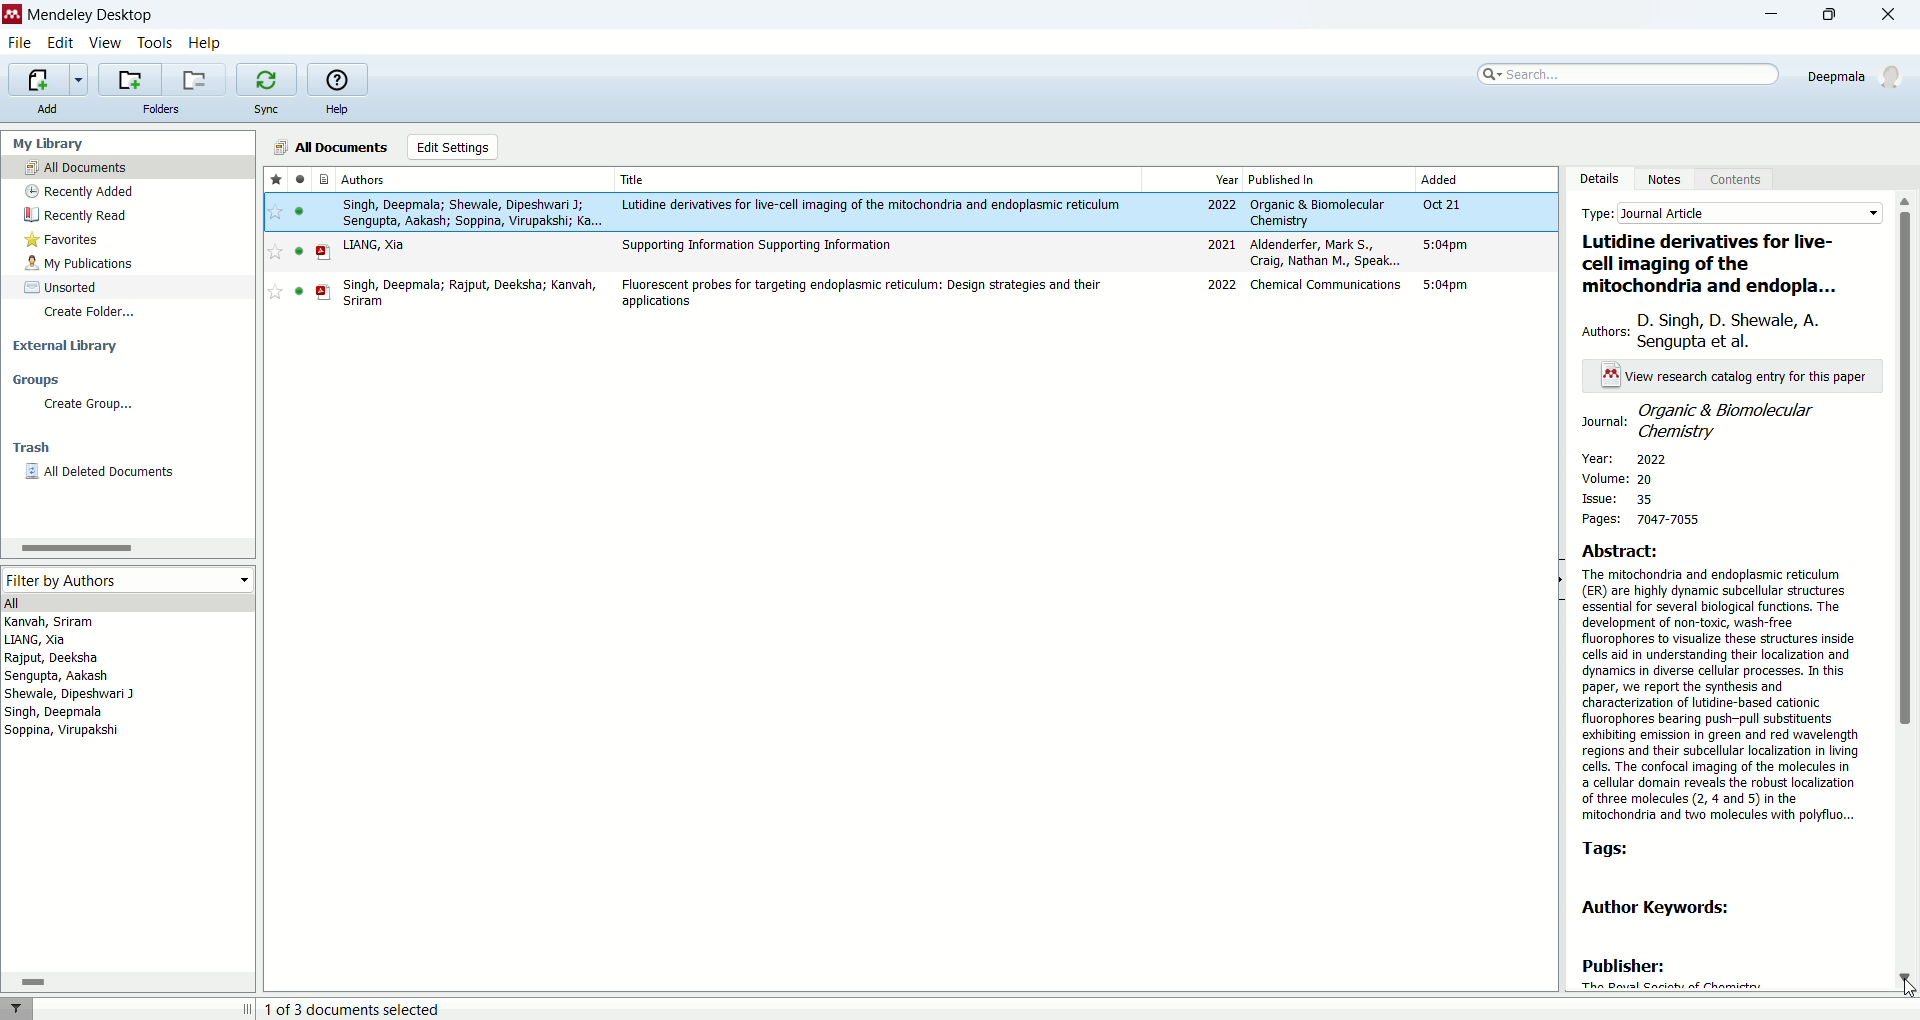  I want to click on favorite, so click(276, 212).